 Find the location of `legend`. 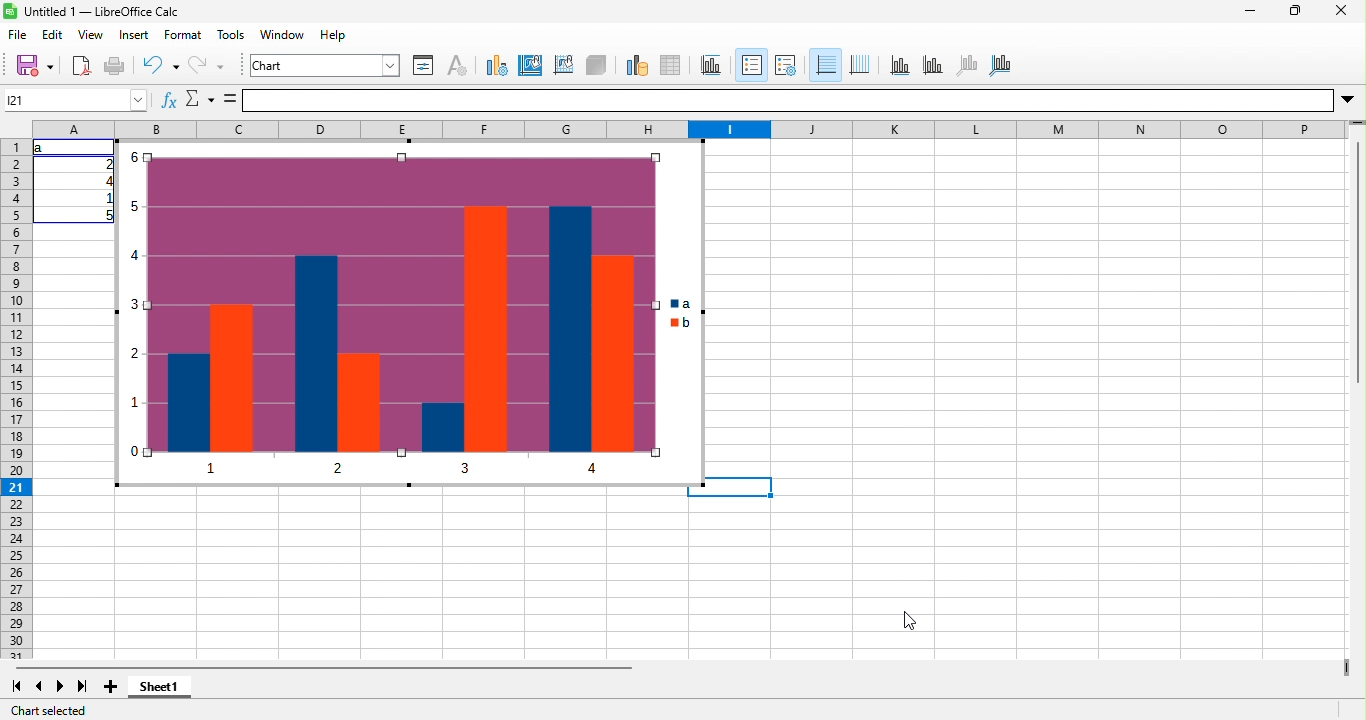

legend is located at coordinates (786, 66).